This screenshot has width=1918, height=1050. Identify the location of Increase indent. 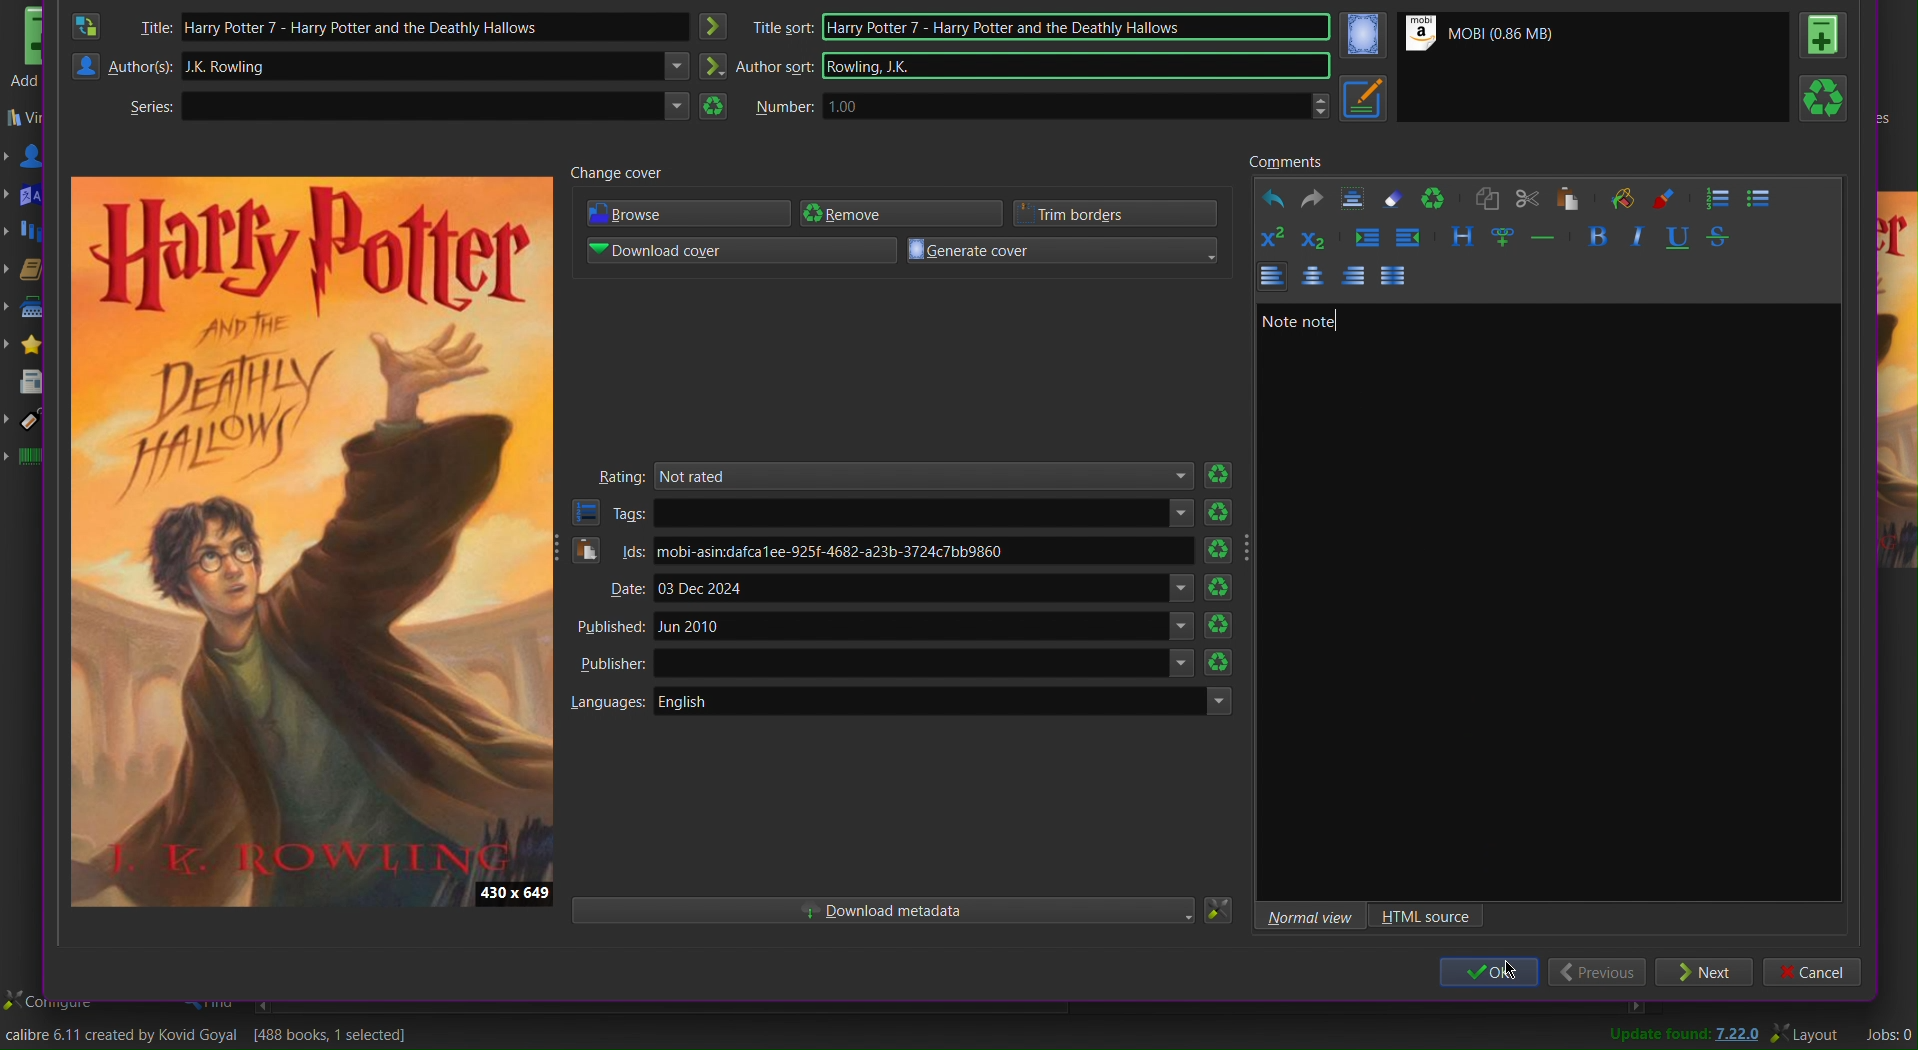
(1366, 238).